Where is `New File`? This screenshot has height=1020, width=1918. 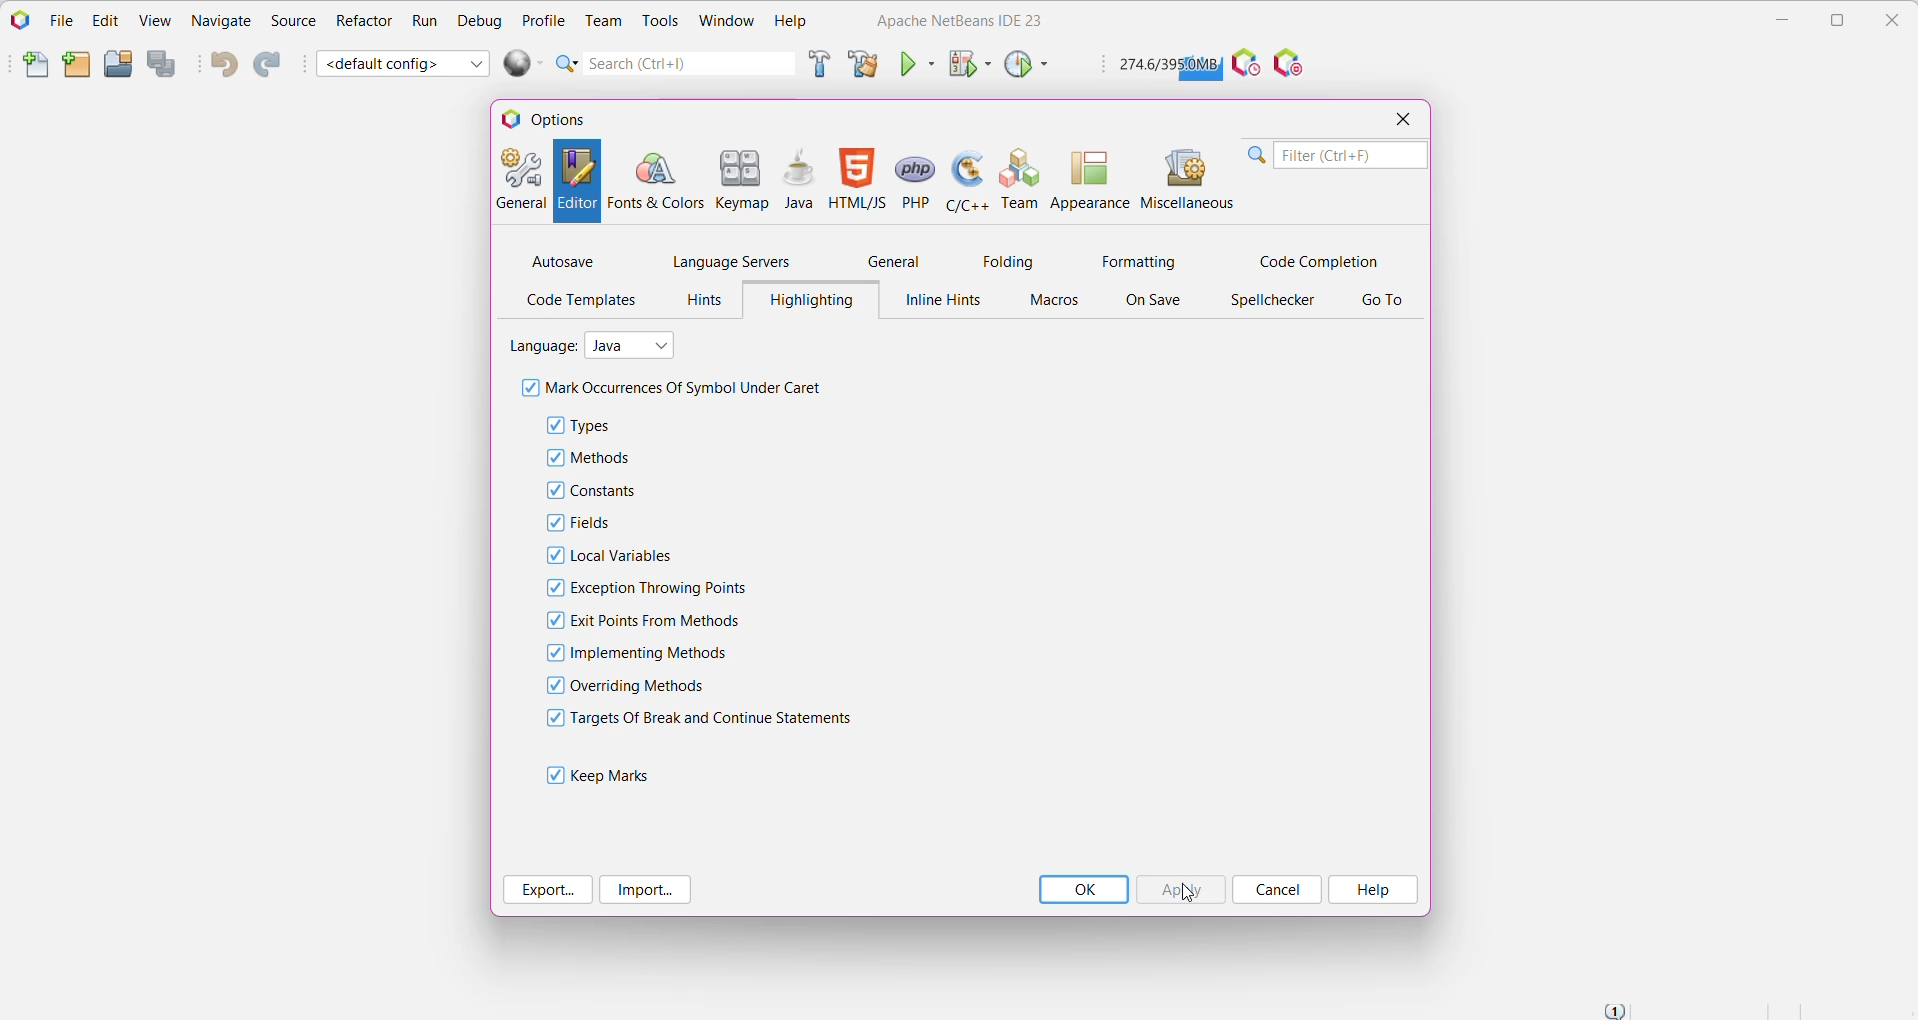 New File is located at coordinates (26, 66).